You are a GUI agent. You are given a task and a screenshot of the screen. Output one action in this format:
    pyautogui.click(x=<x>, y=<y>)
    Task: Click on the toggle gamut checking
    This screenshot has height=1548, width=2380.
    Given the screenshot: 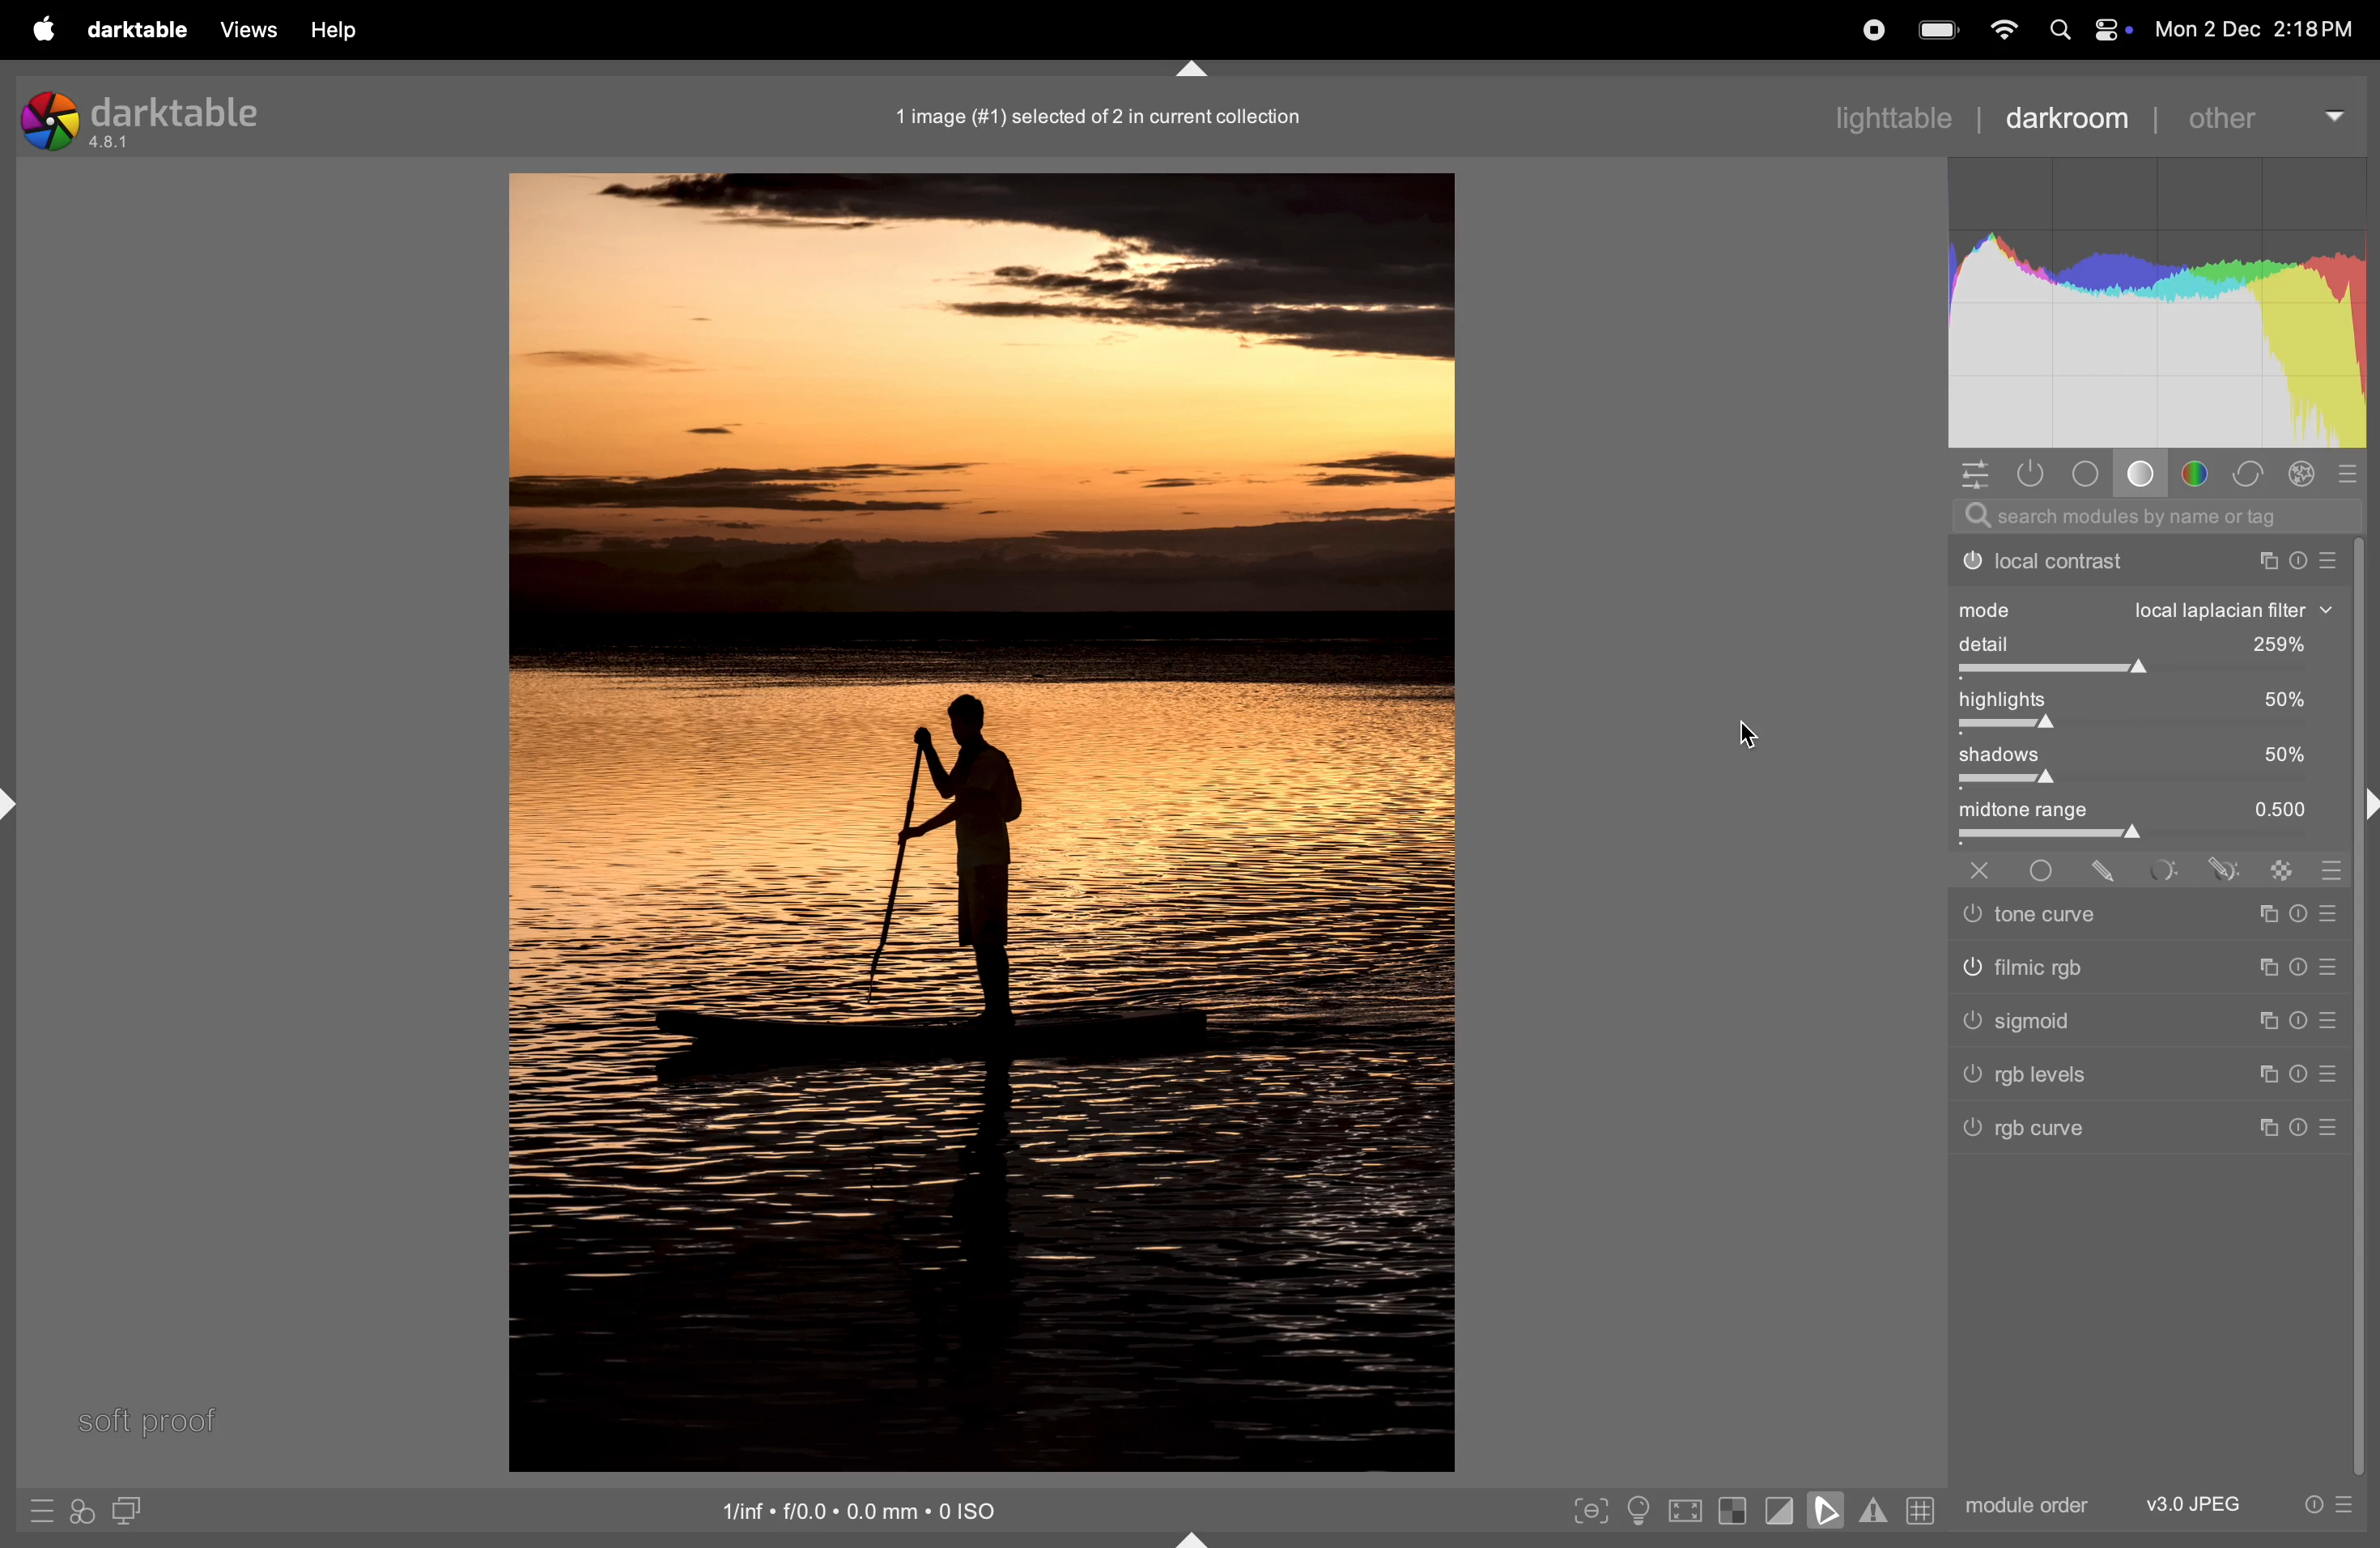 What is the action you would take?
    pyautogui.click(x=1873, y=1513)
    